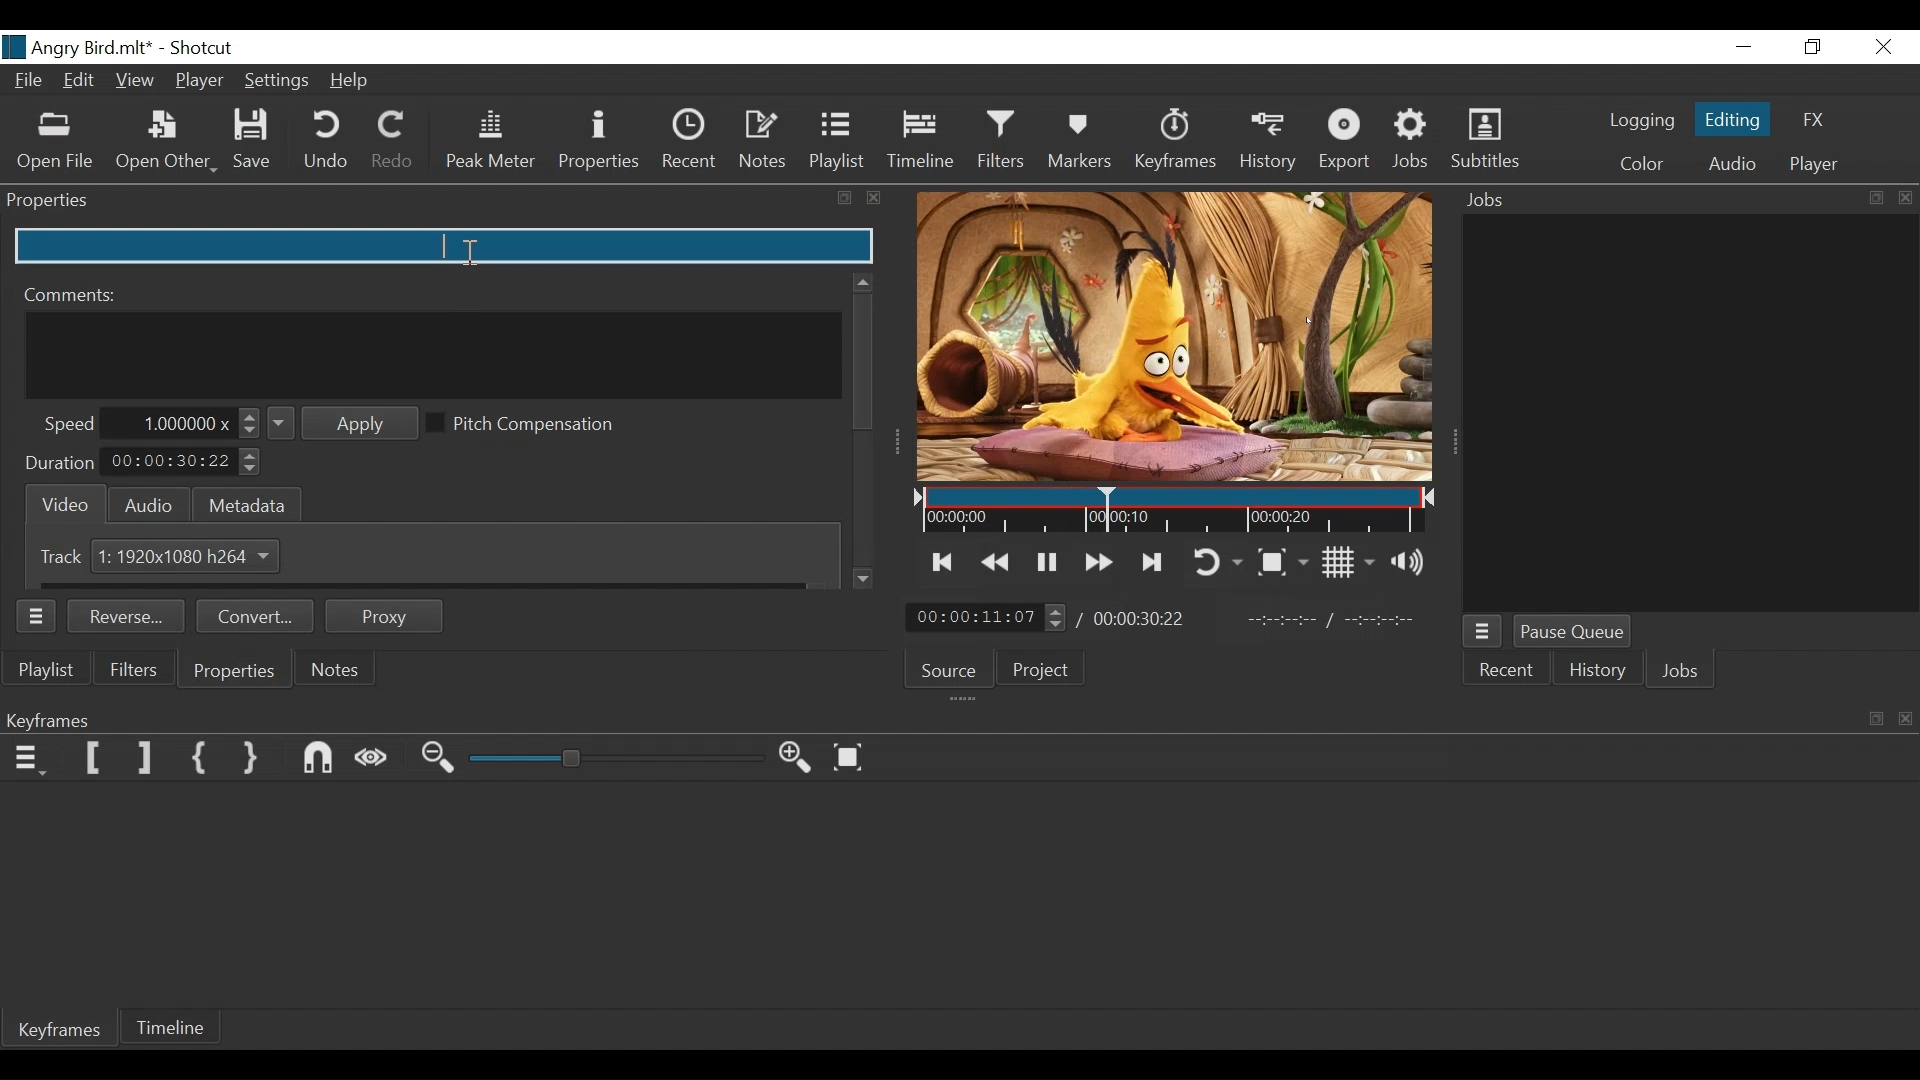  What do you see at coordinates (202, 48) in the screenshot?
I see `Shotcut` at bounding box center [202, 48].